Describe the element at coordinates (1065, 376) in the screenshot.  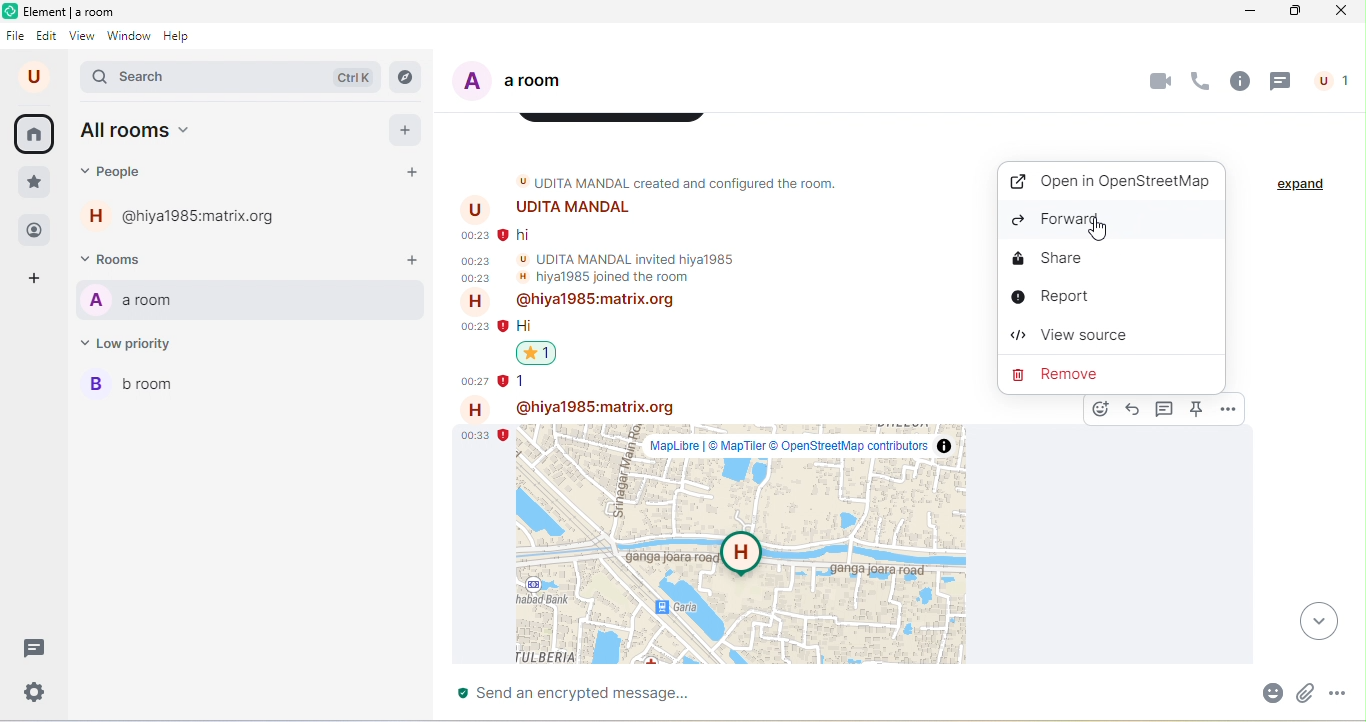
I see `remove` at that location.